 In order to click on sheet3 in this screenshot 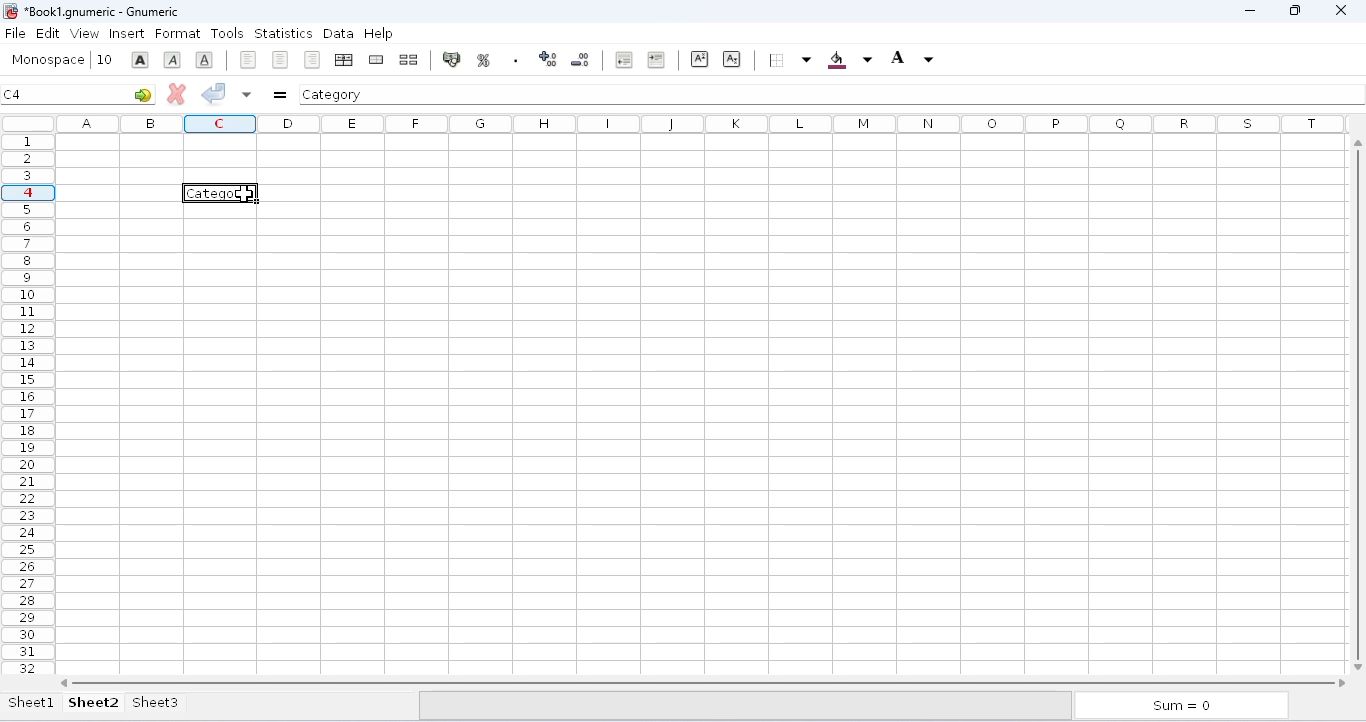, I will do `click(155, 702)`.